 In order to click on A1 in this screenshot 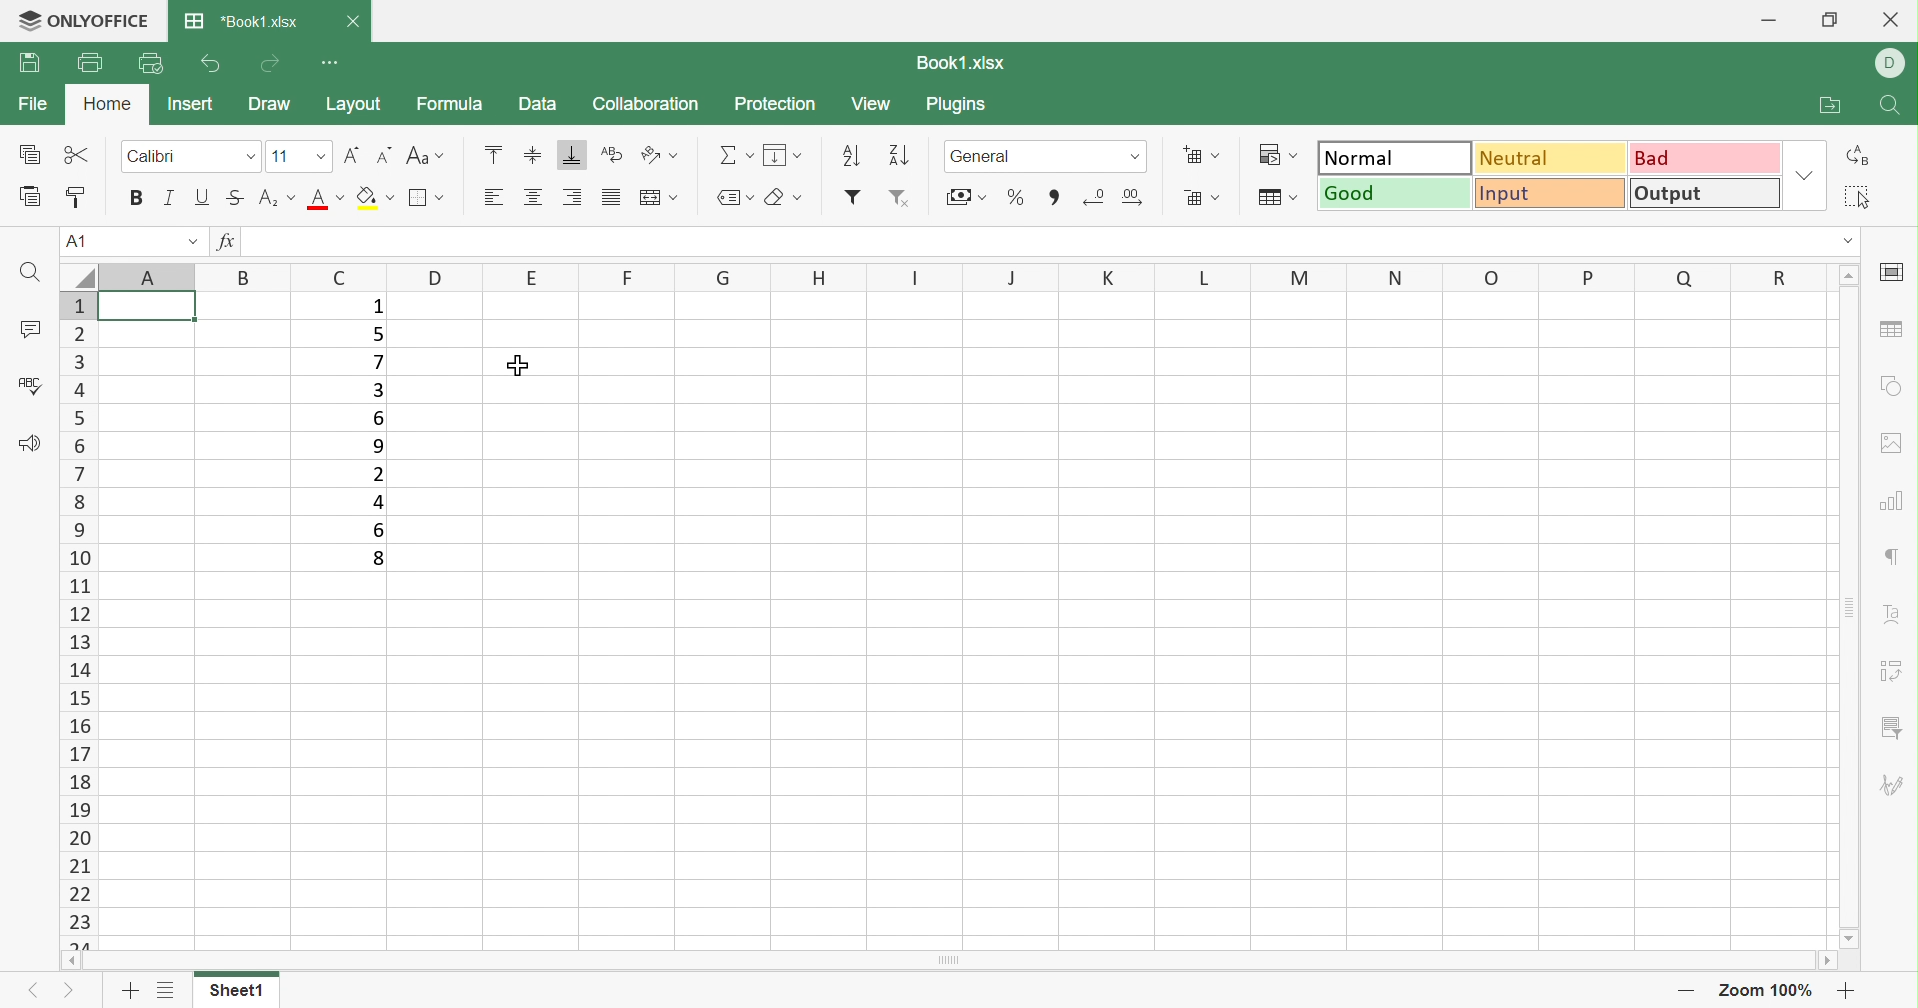, I will do `click(79, 241)`.